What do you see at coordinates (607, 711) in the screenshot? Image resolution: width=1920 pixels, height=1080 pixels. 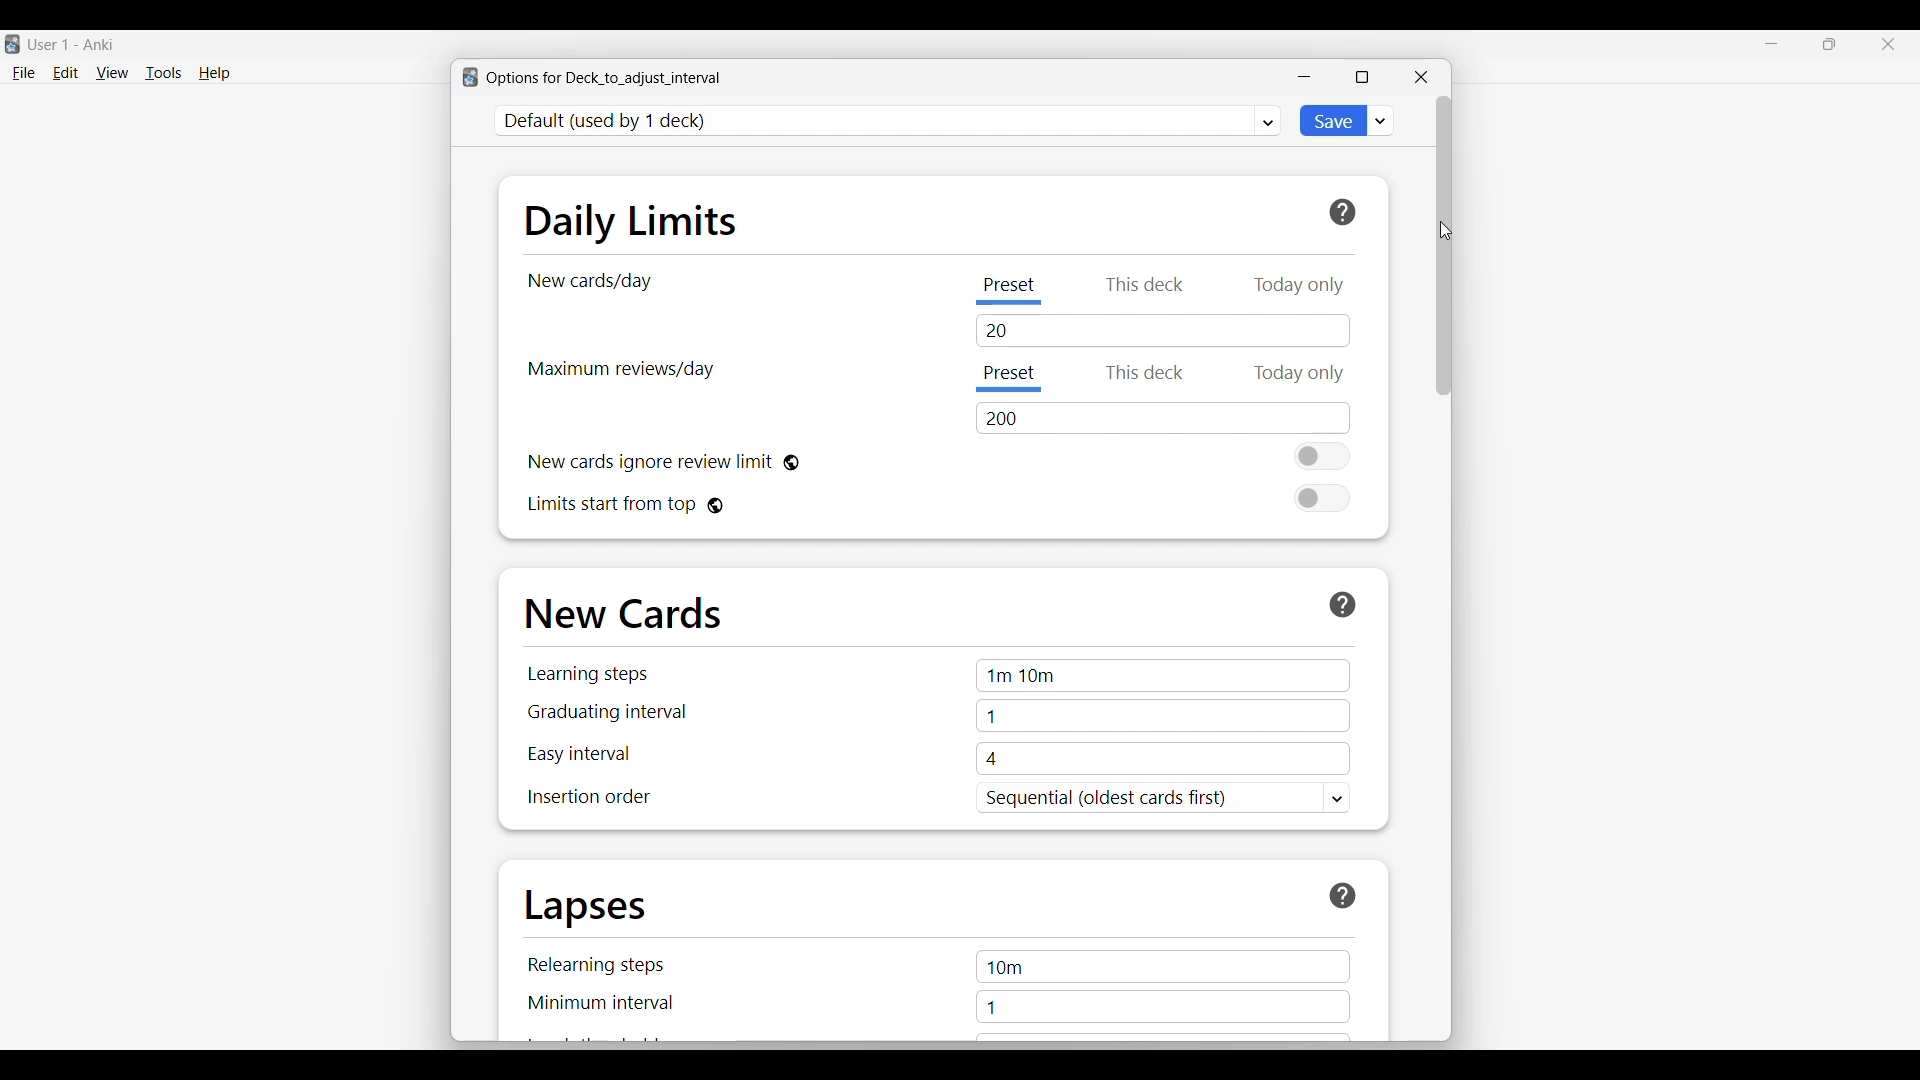 I see `Indicates graduating interval ` at bounding box center [607, 711].